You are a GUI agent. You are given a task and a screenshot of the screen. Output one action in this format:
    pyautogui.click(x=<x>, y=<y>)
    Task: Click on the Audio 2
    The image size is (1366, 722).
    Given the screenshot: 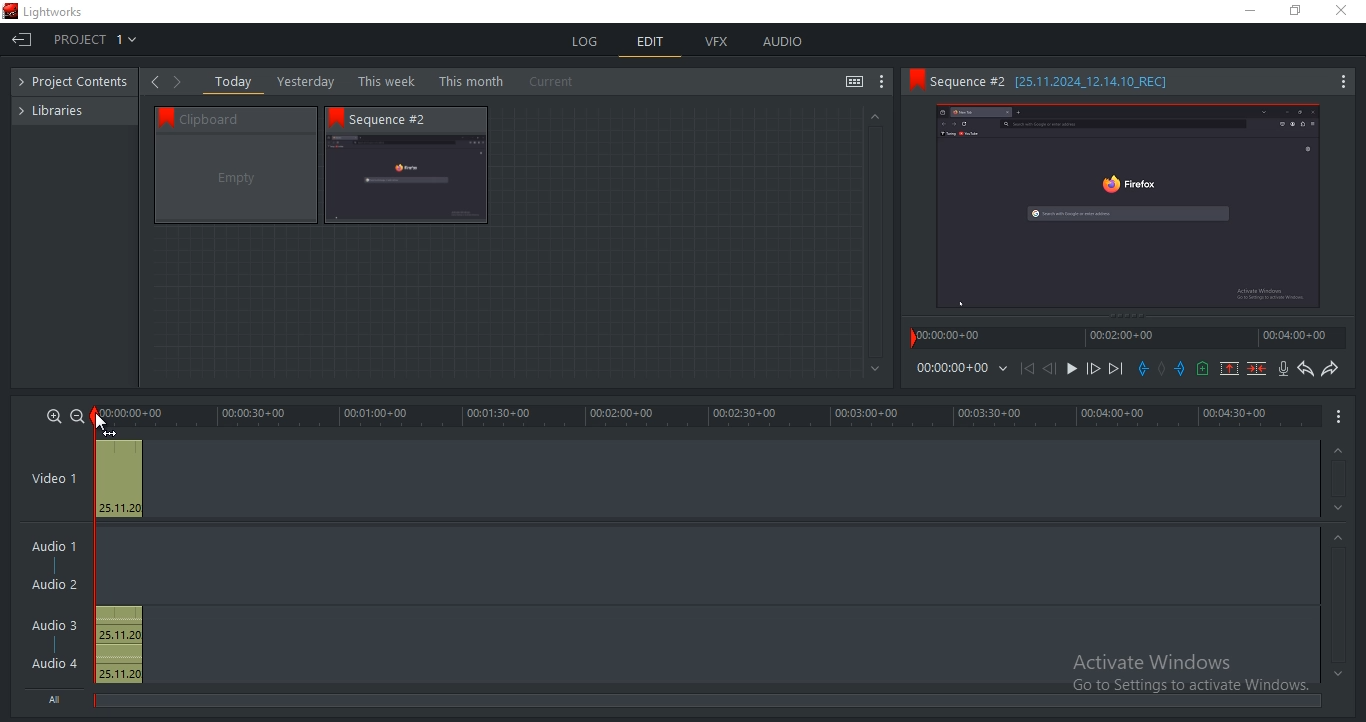 What is the action you would take?
    pyautogui.click(x=54, y=585)
    